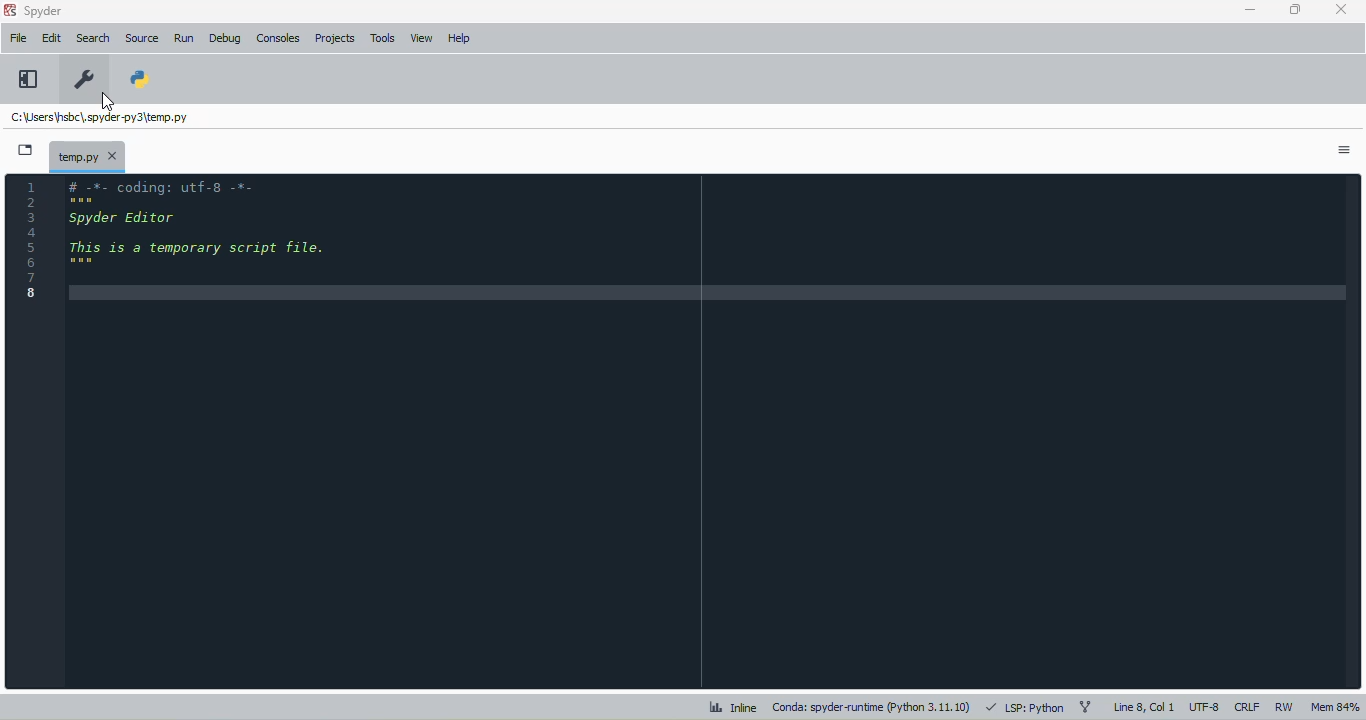 The image size is (1366, 720). I want to click on help, so click(459, 38).